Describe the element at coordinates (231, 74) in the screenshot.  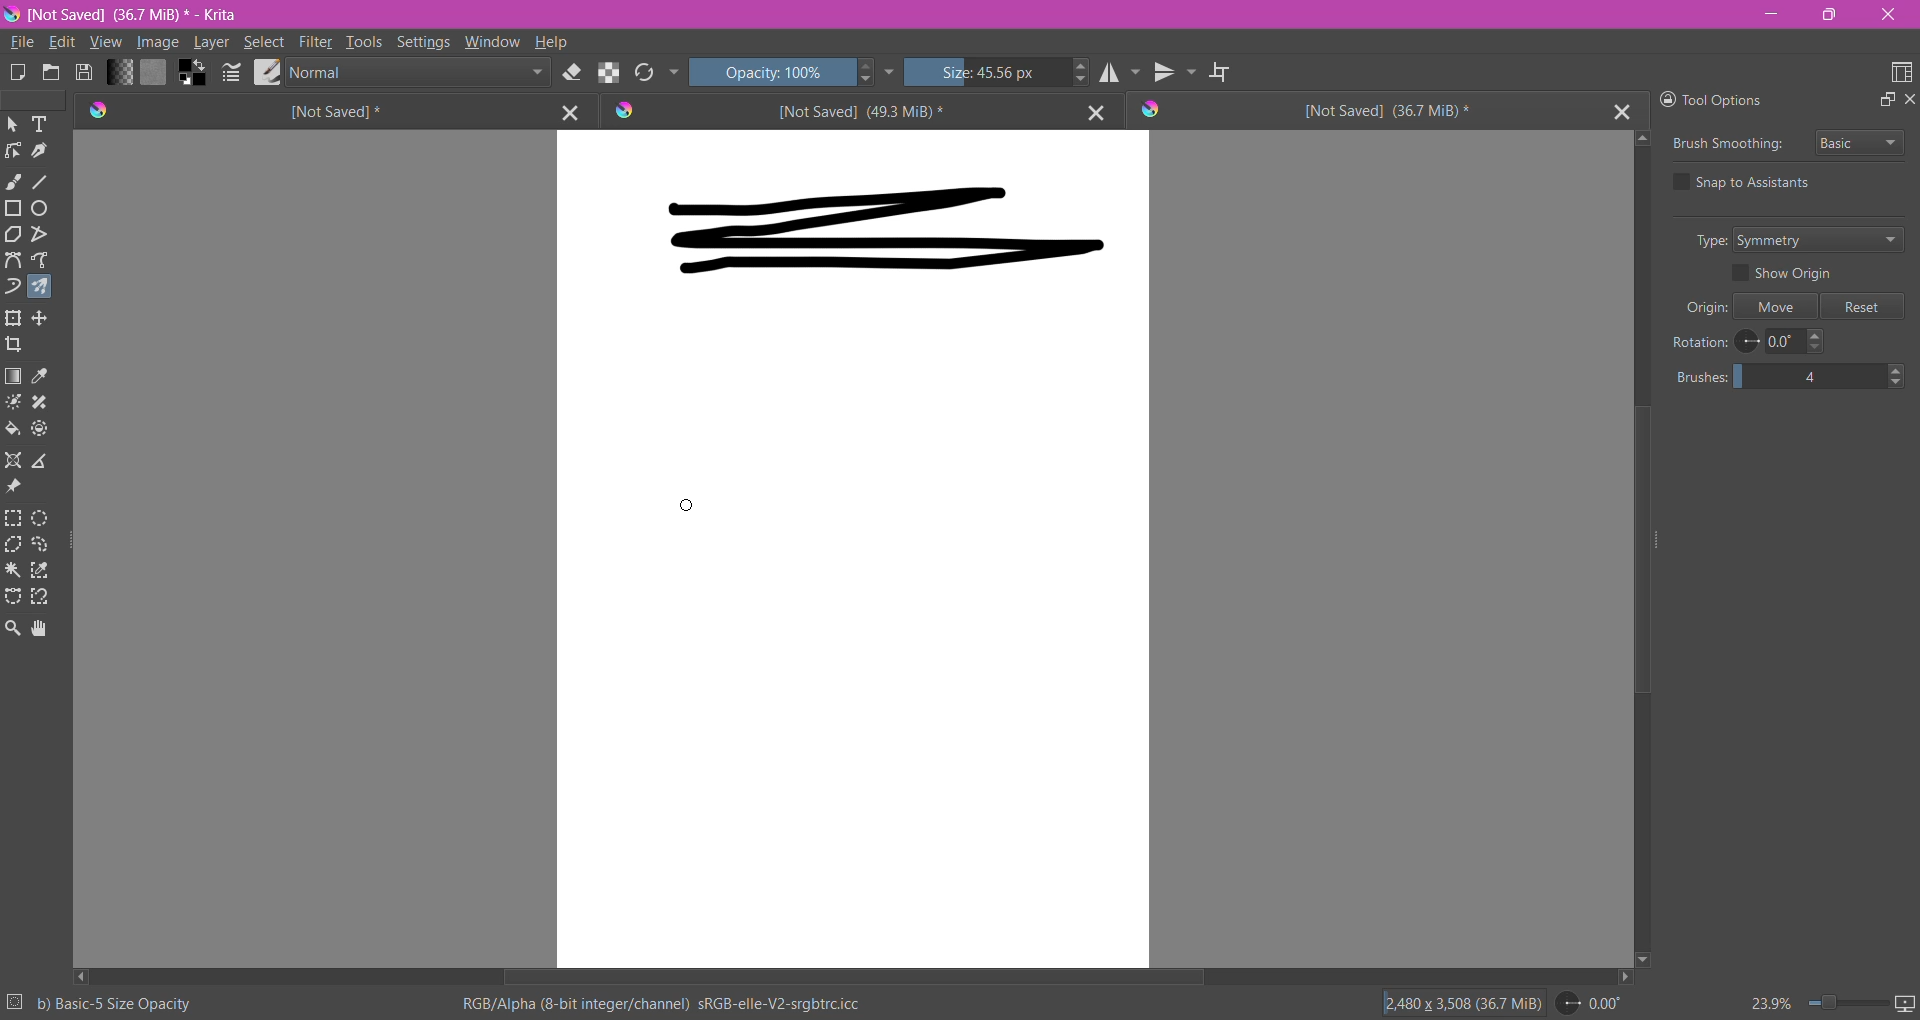
I see `Edit Bursh Settings` at that location.